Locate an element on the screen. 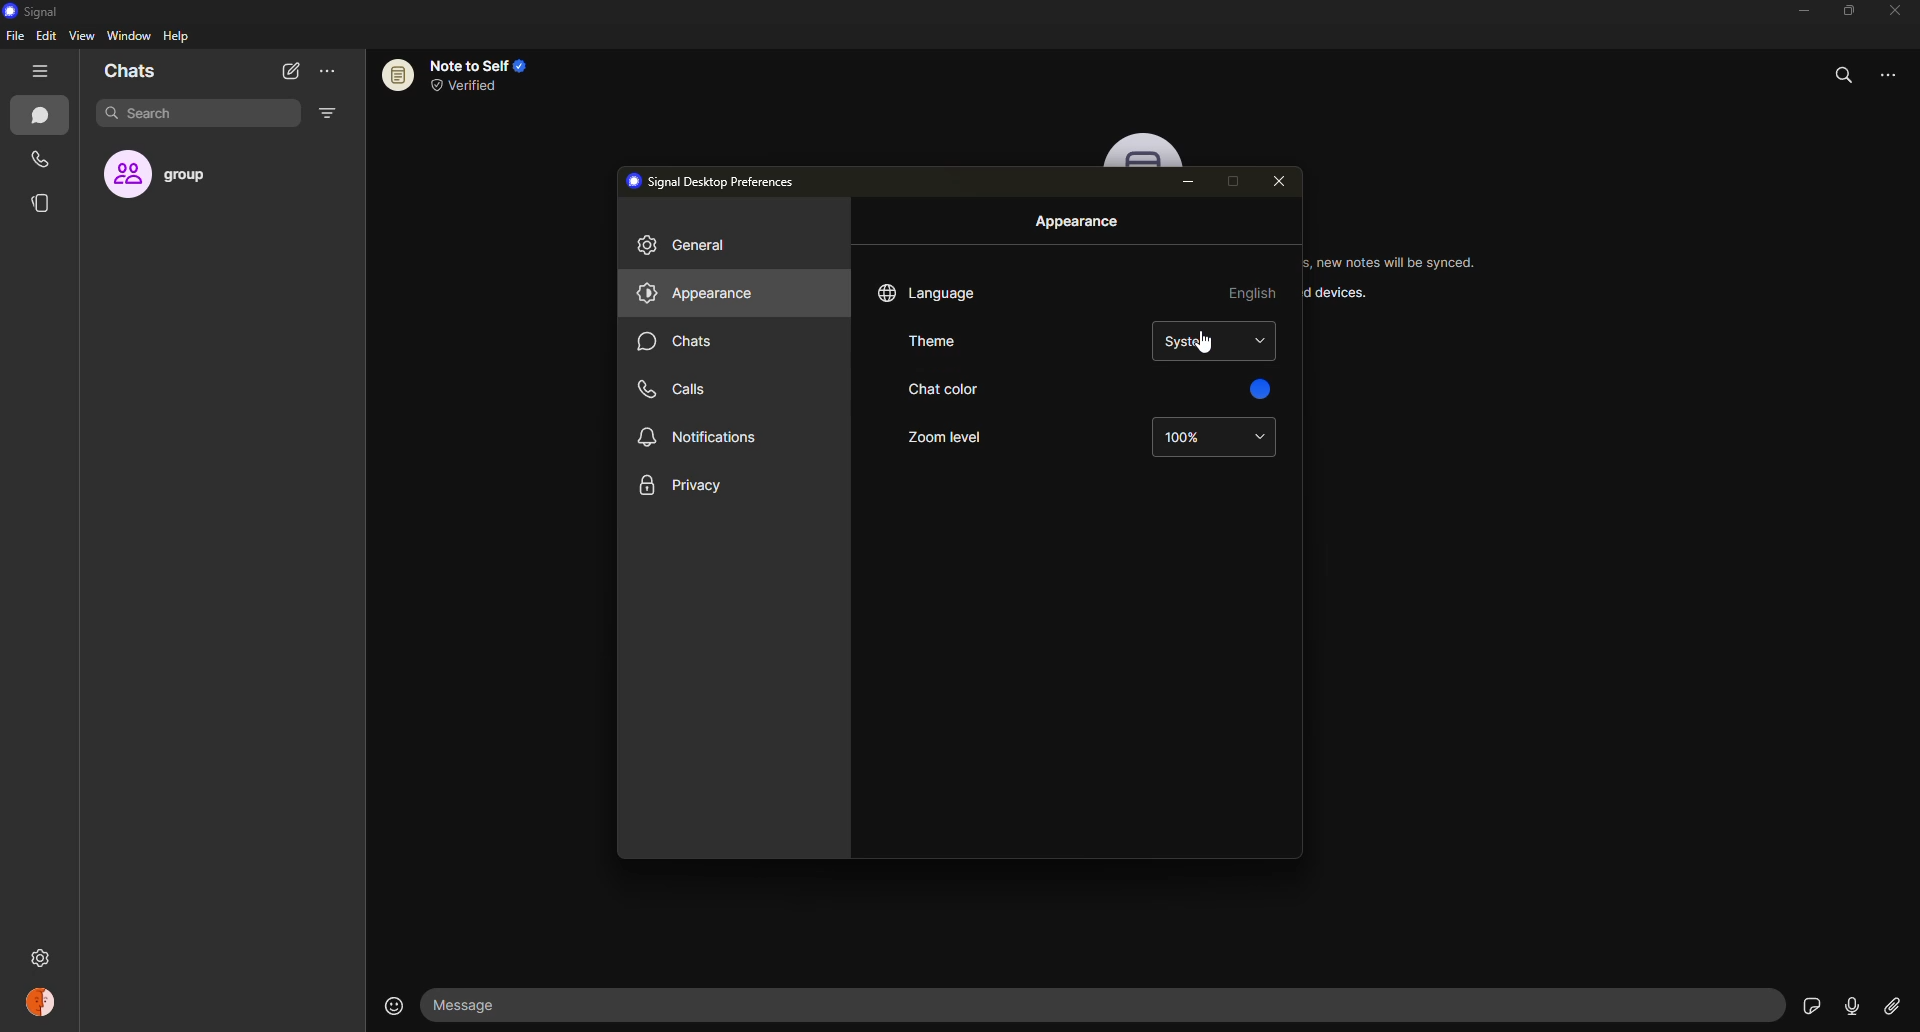 The height and width of the screenshot is (1032, 1920). note to self is located at coordinates (464, 74).